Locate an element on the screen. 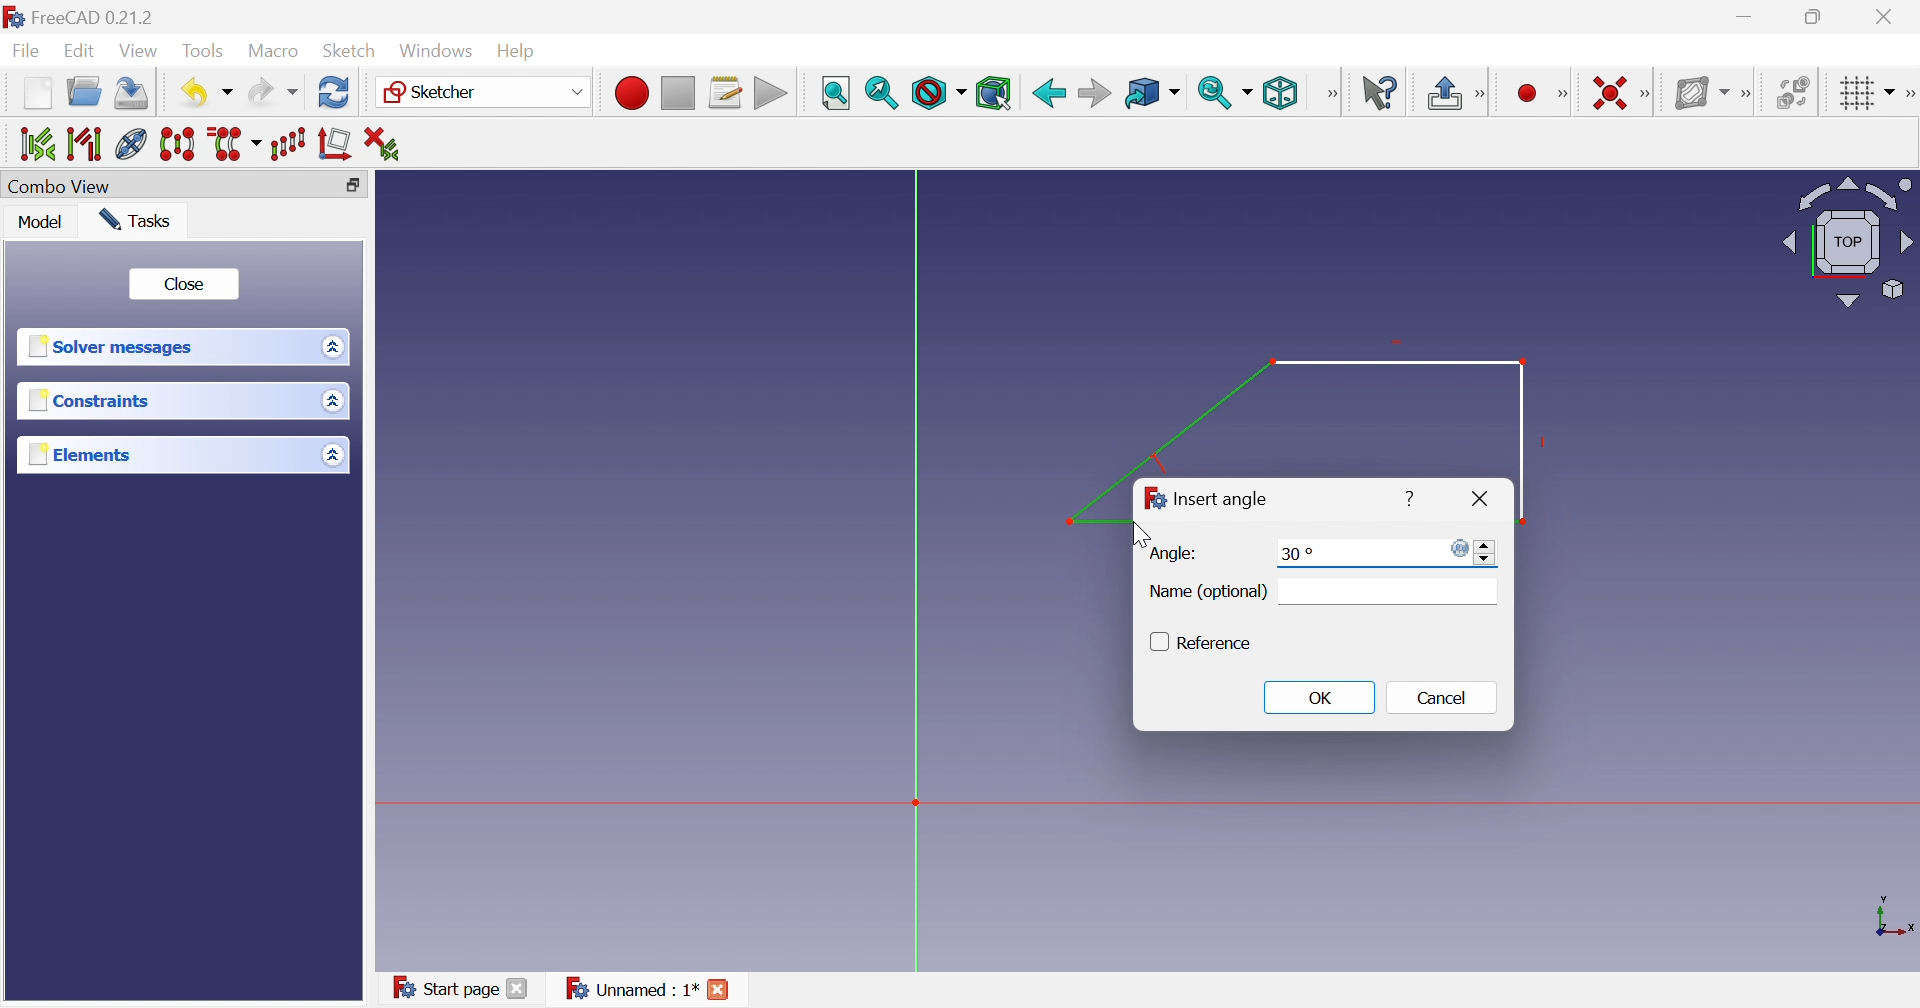 The width and height of the screenshot is (1920, 1008). Drop Down is located at coordinates (1891, 89).